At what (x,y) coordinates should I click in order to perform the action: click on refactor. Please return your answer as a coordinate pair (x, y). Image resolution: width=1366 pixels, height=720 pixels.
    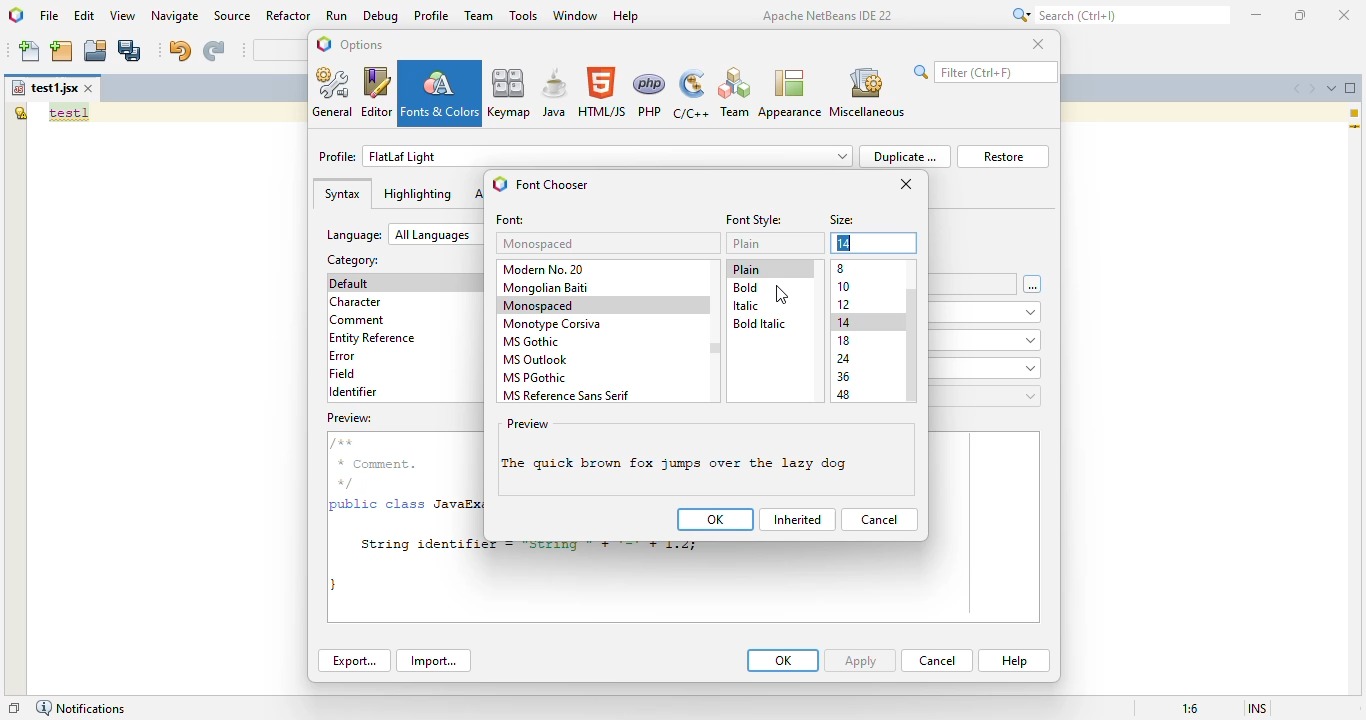
    Looking at the image, I should click on (289, 16).